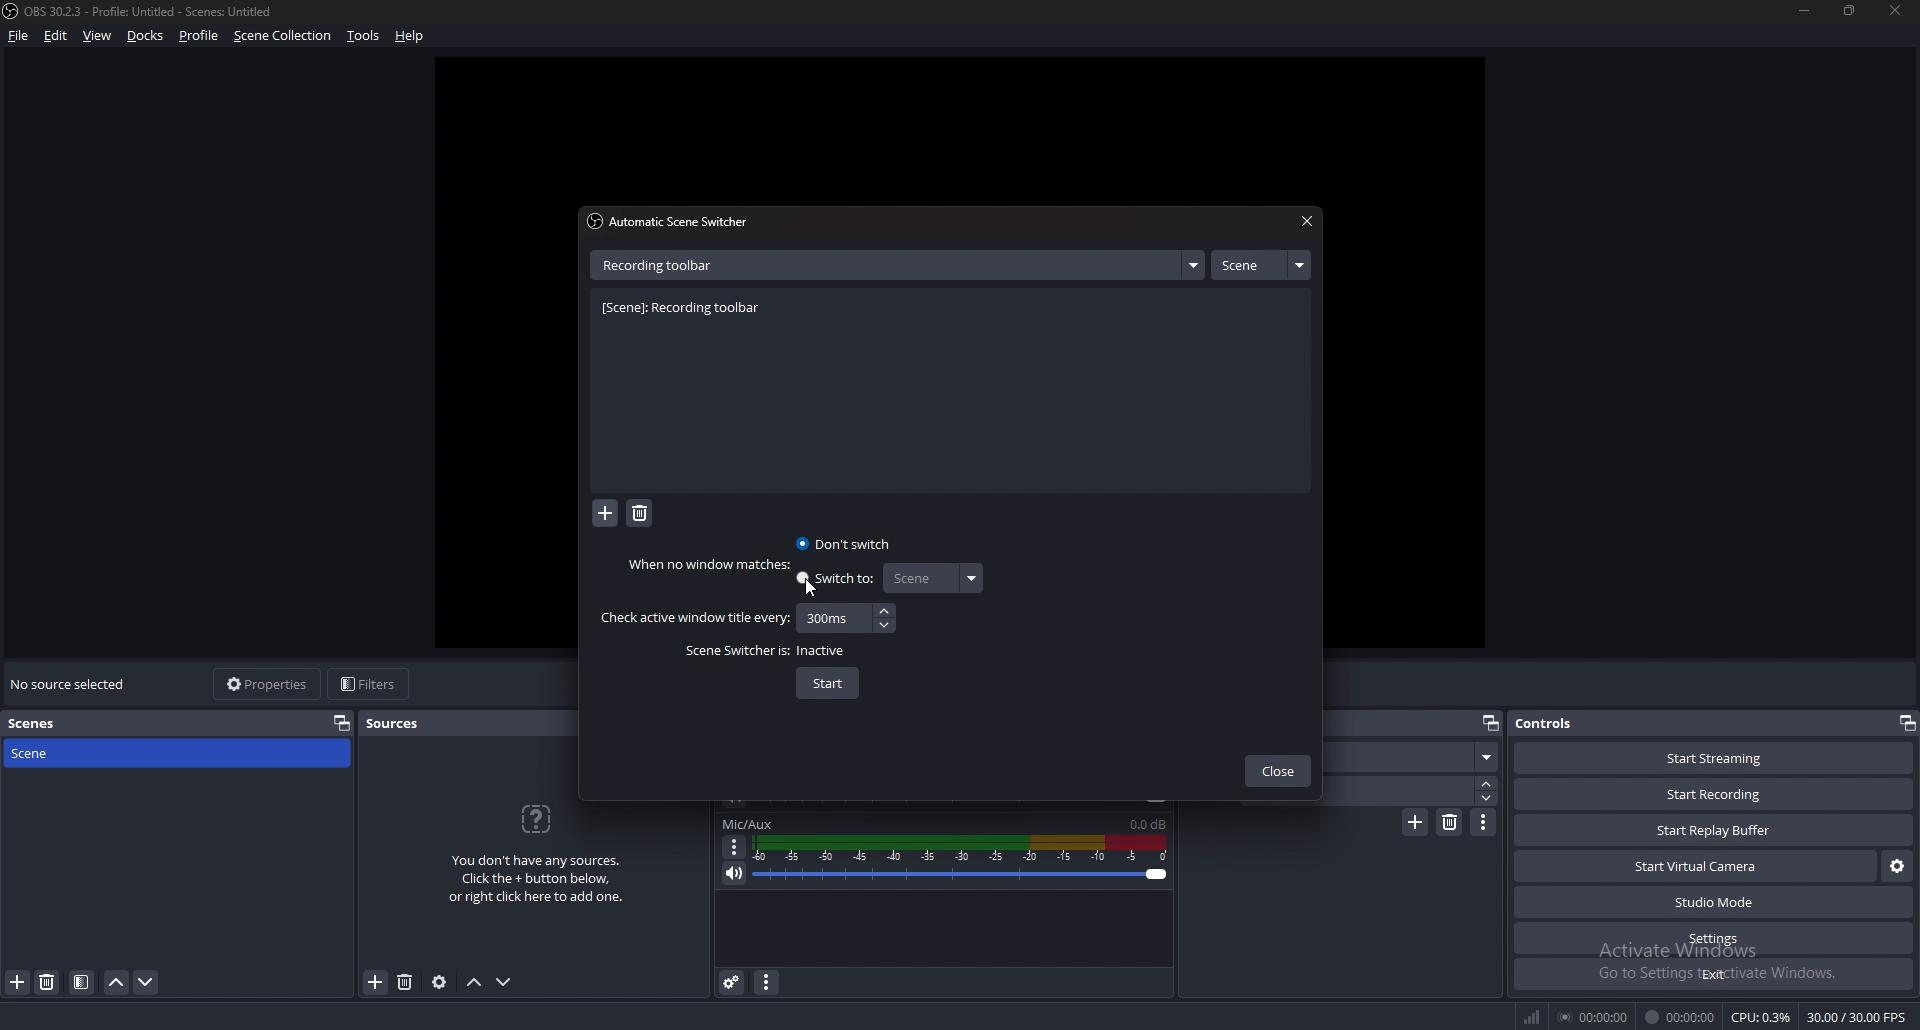  I want to click on mic/aux, so click(748, 824).